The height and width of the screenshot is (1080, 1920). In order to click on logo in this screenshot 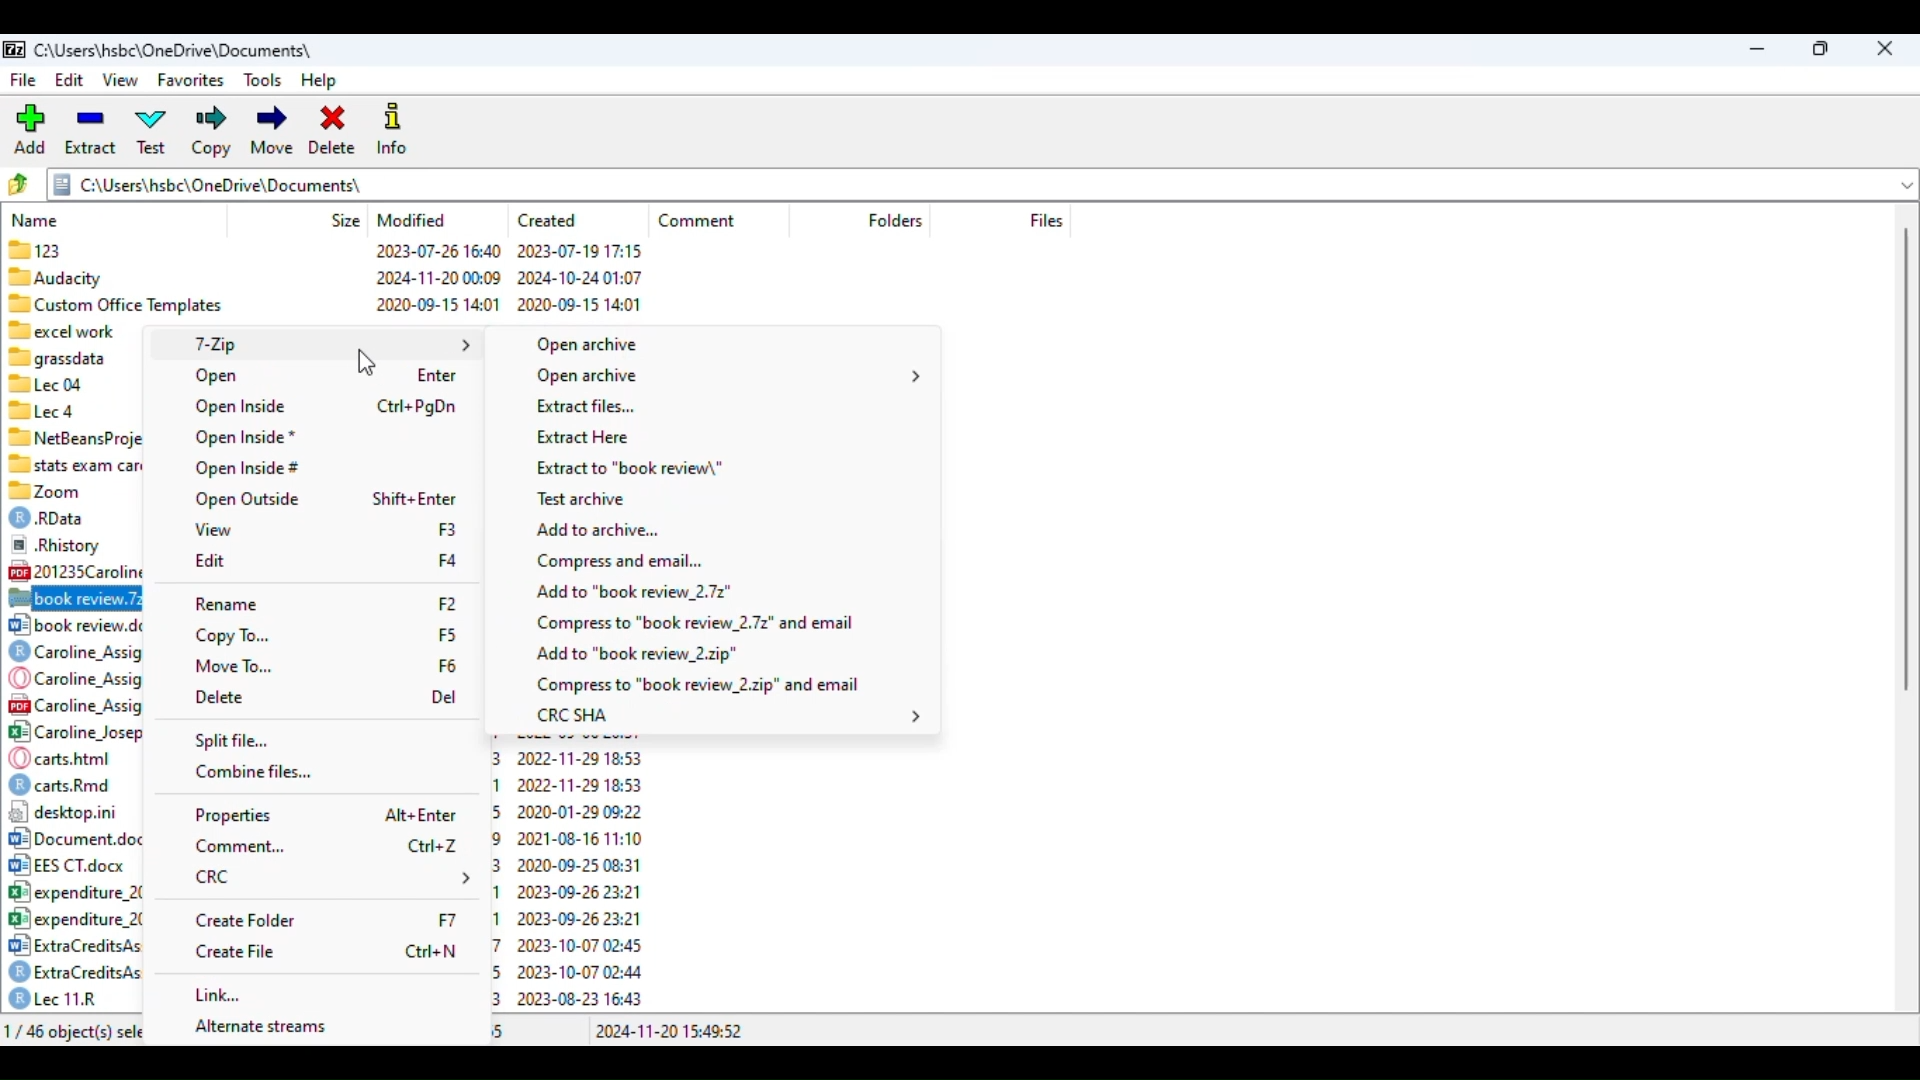, I will do `click(16, 49)`.